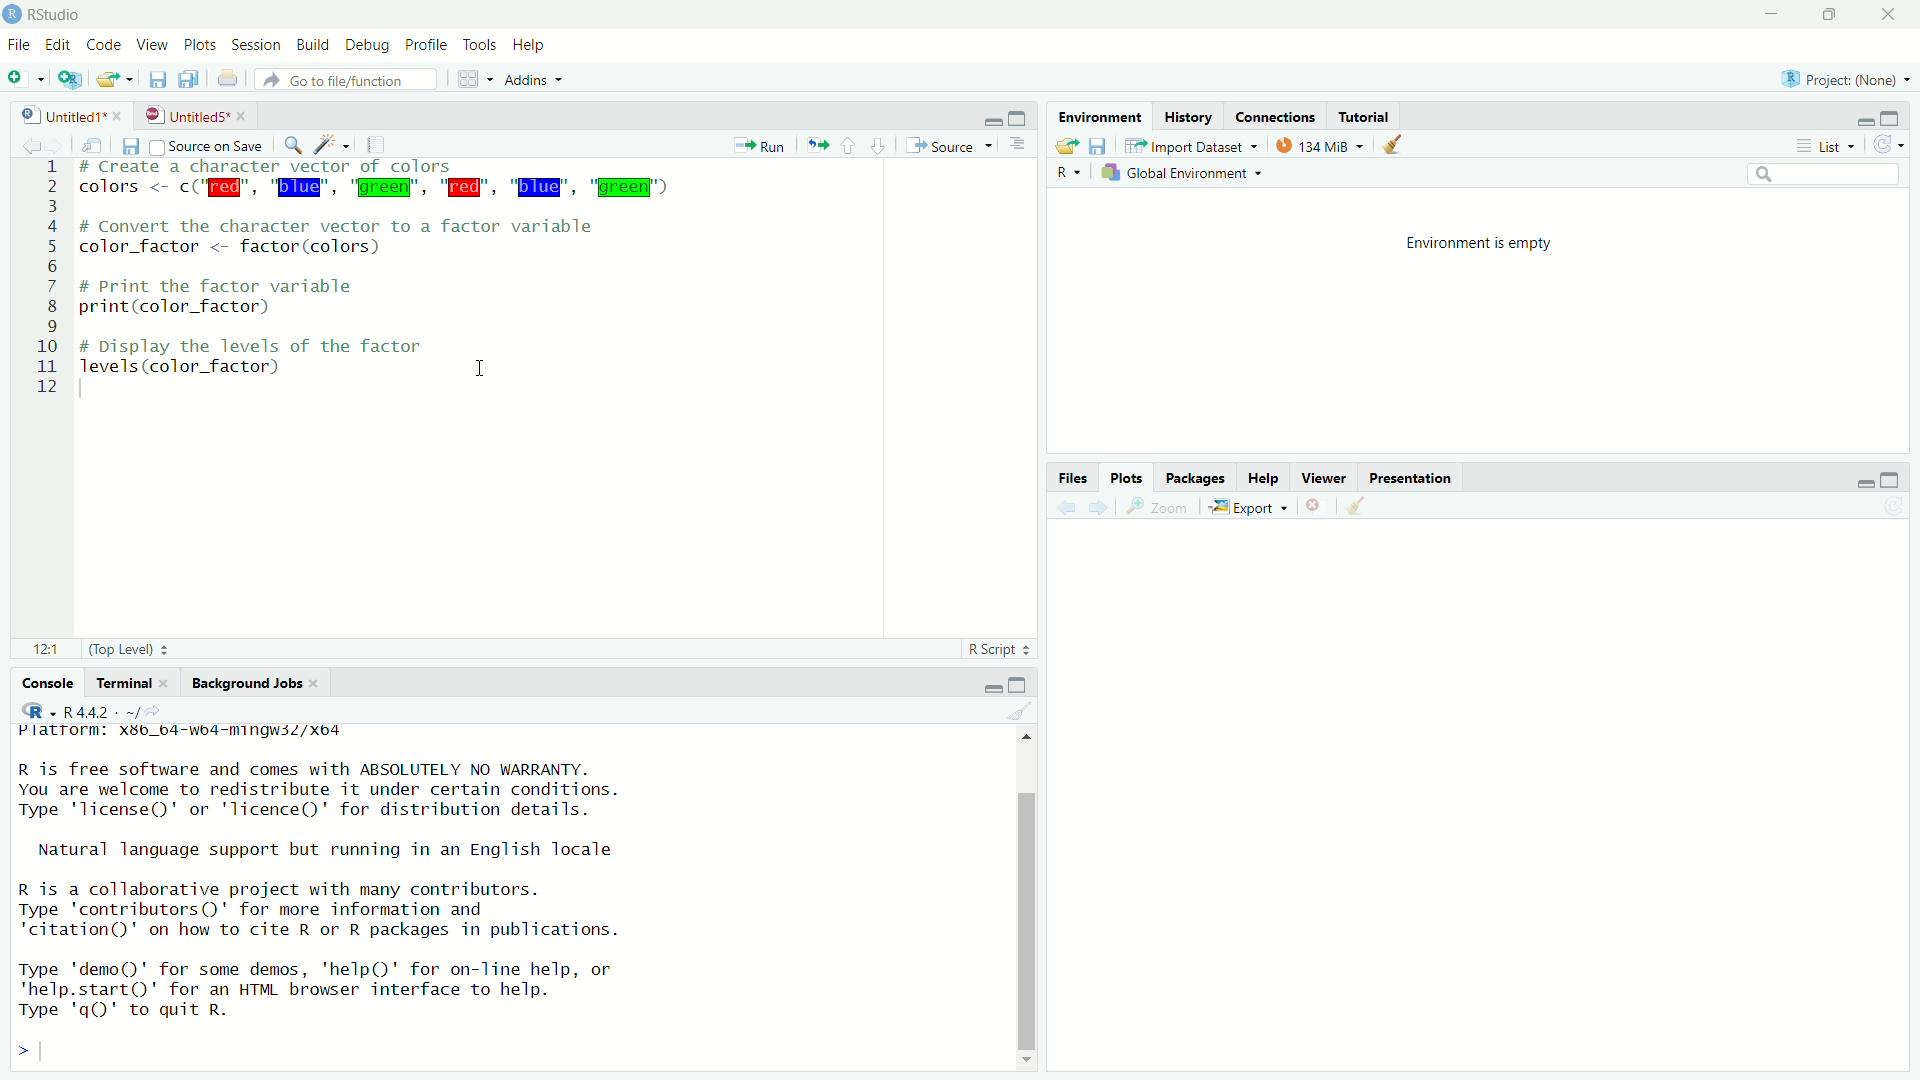 This screenshot has width=1920, height=1080. Describe the element at coordinates (119, 116) in the screenshot. I see `close` at that location.